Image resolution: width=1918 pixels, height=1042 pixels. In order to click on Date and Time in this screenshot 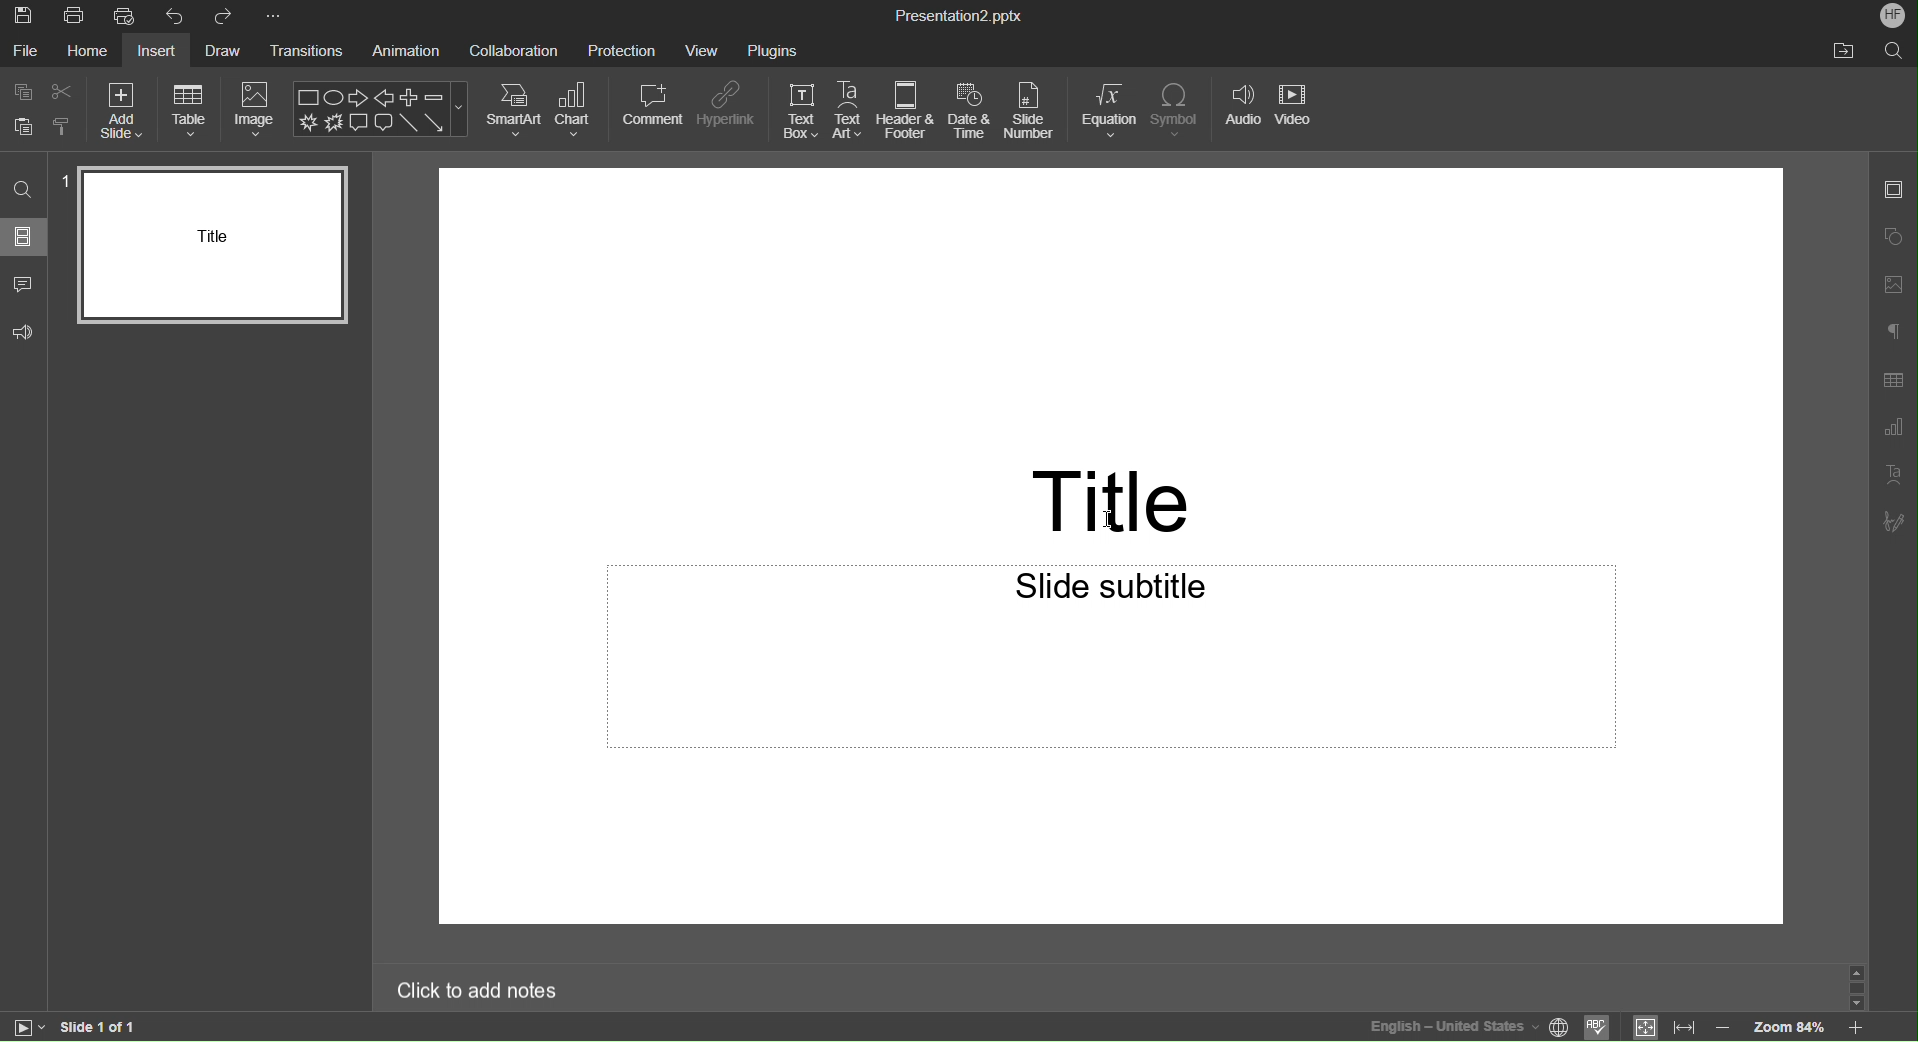, I will do `click(972, 111)`.